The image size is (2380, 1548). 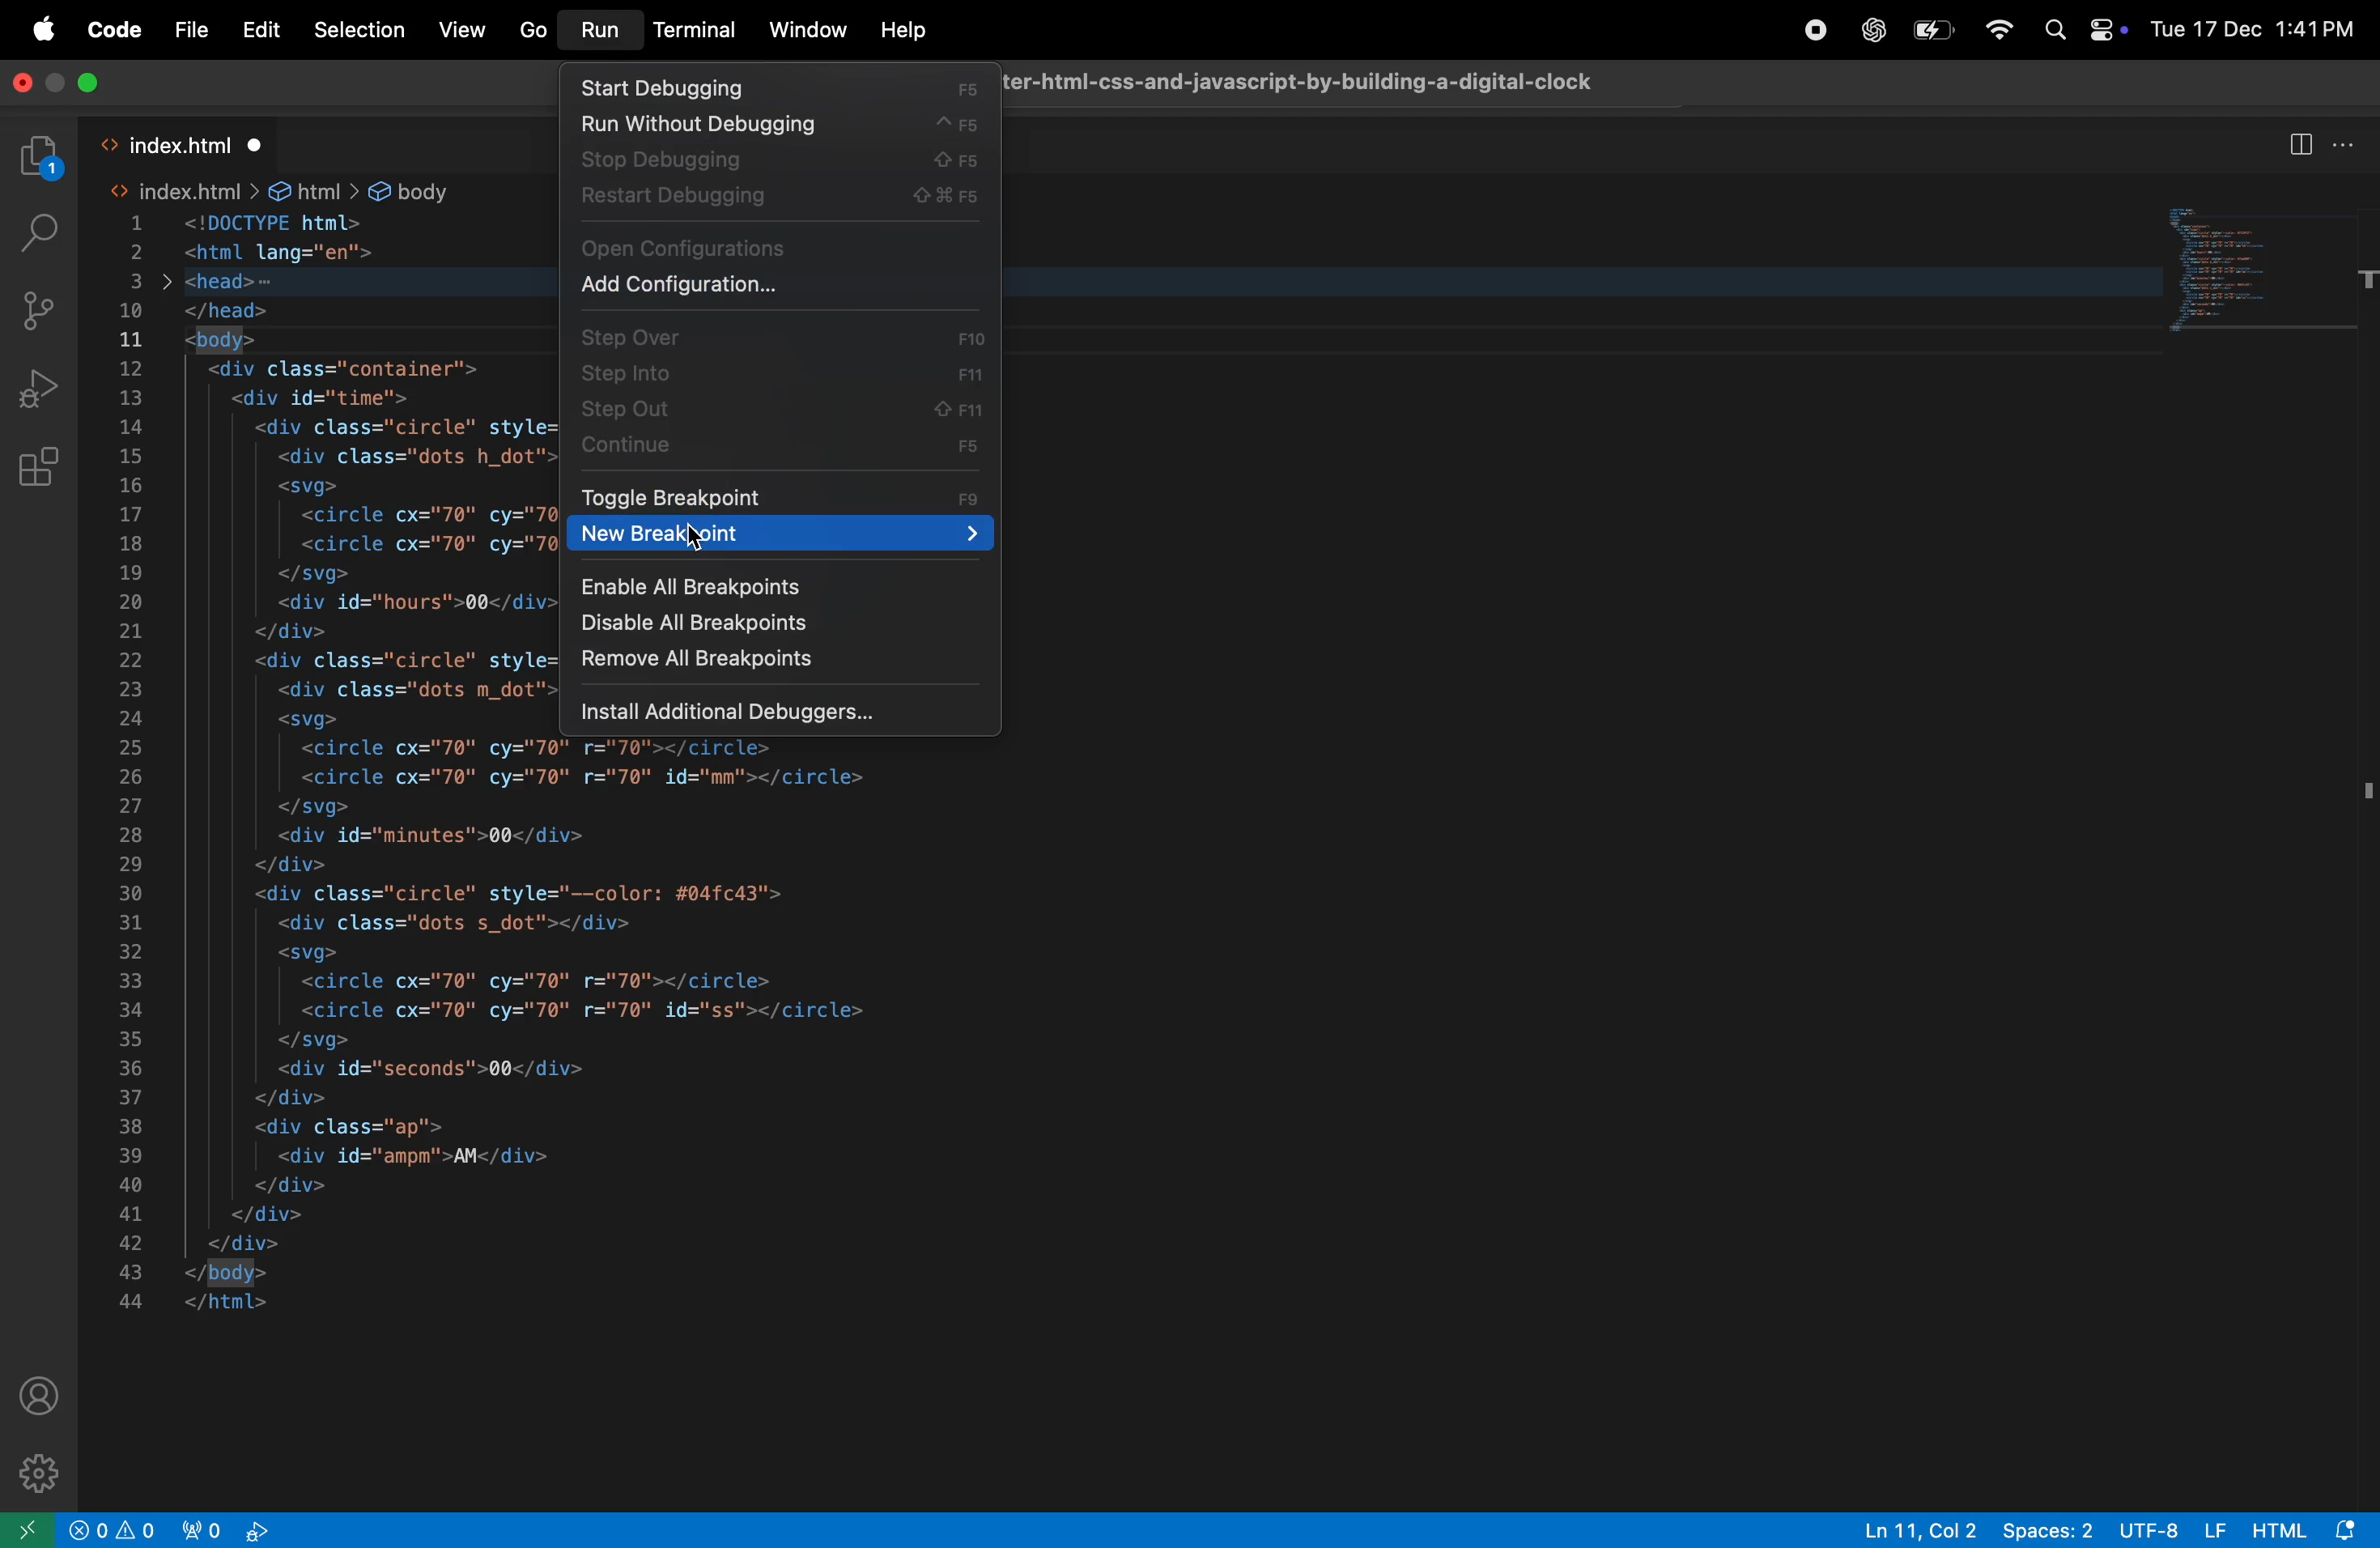 I want to click on step out, so click(x=773, y=409).